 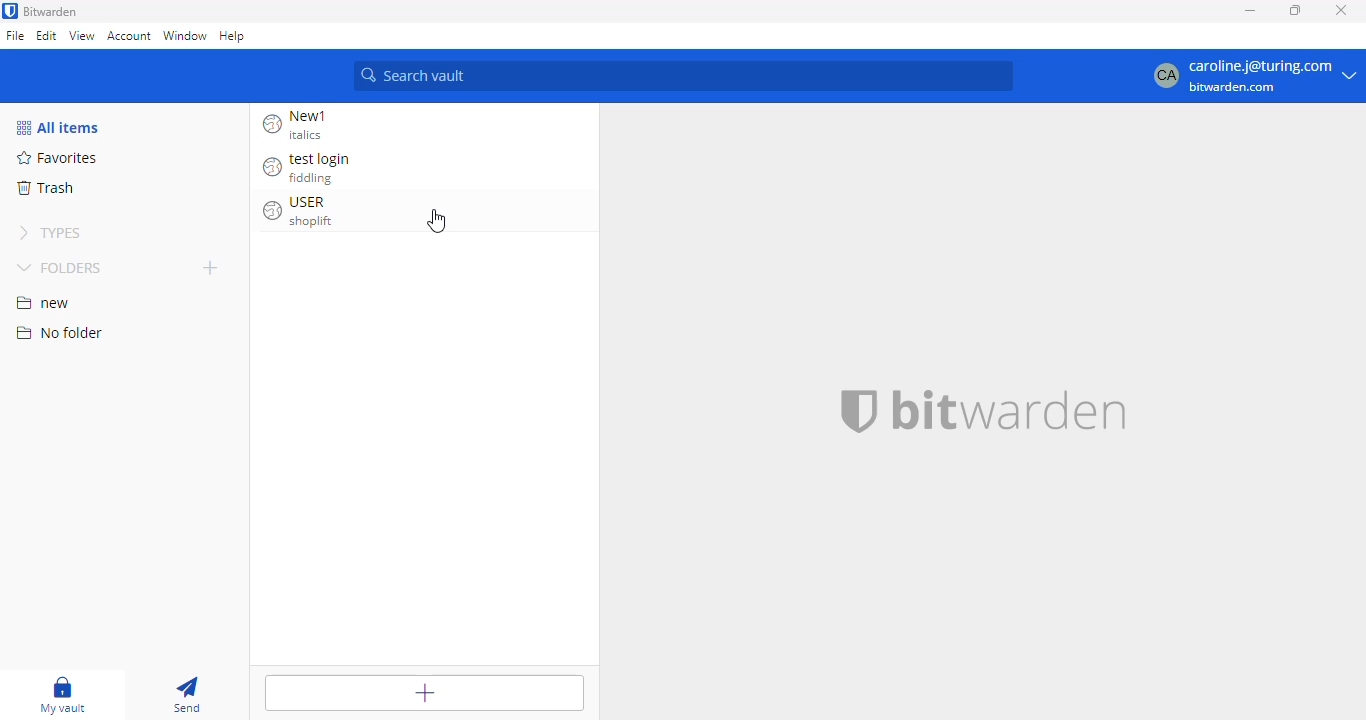 What do you see at coordinates (1295, 10) in the screenshot?
I see `maximize` at bounding box center [1295, 10].